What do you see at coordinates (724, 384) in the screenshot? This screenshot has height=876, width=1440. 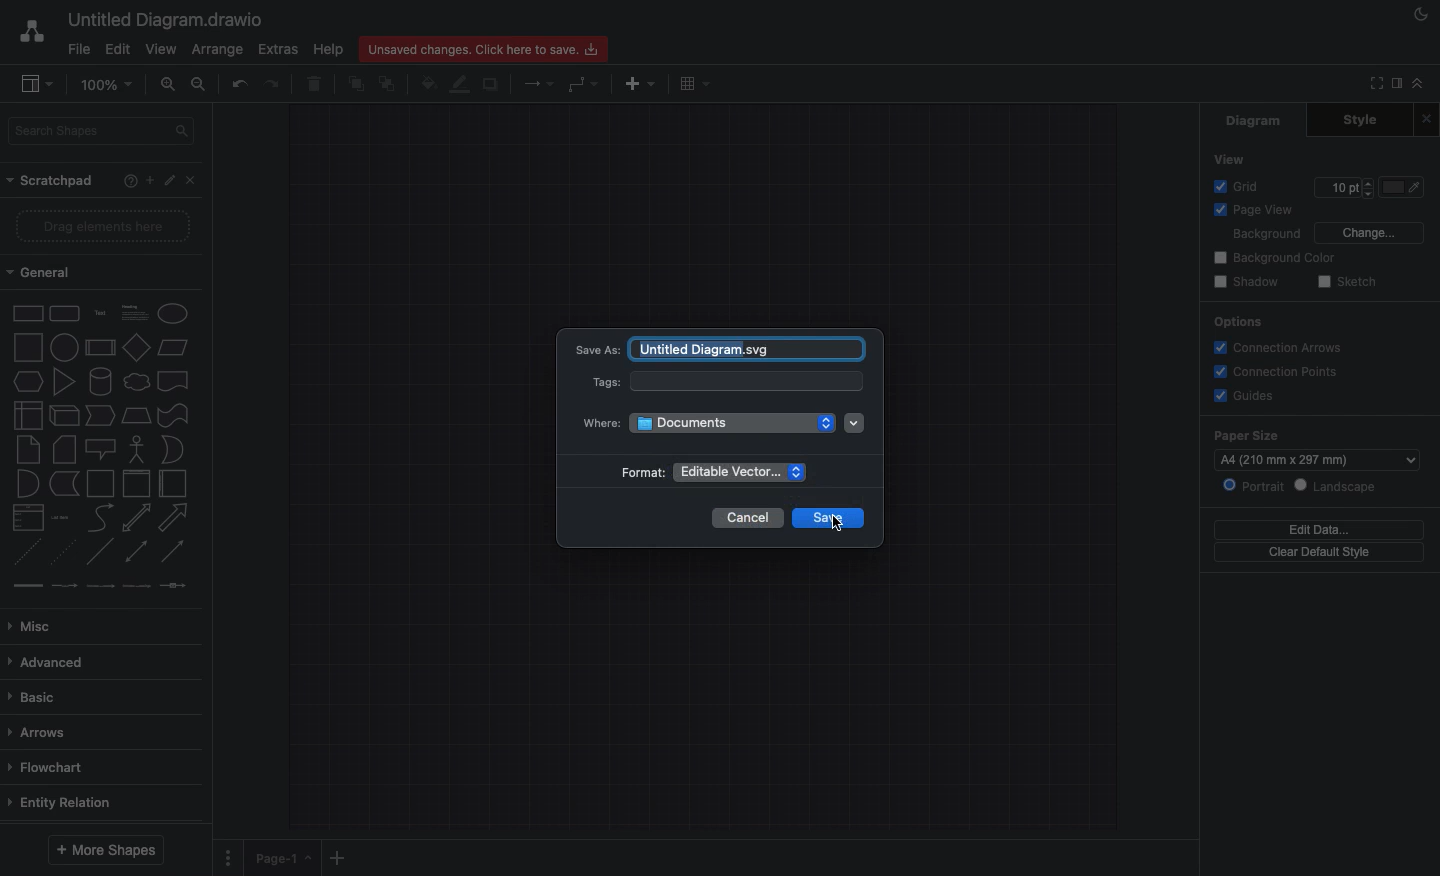 I see `Tags` at bounding box center [724, 384].